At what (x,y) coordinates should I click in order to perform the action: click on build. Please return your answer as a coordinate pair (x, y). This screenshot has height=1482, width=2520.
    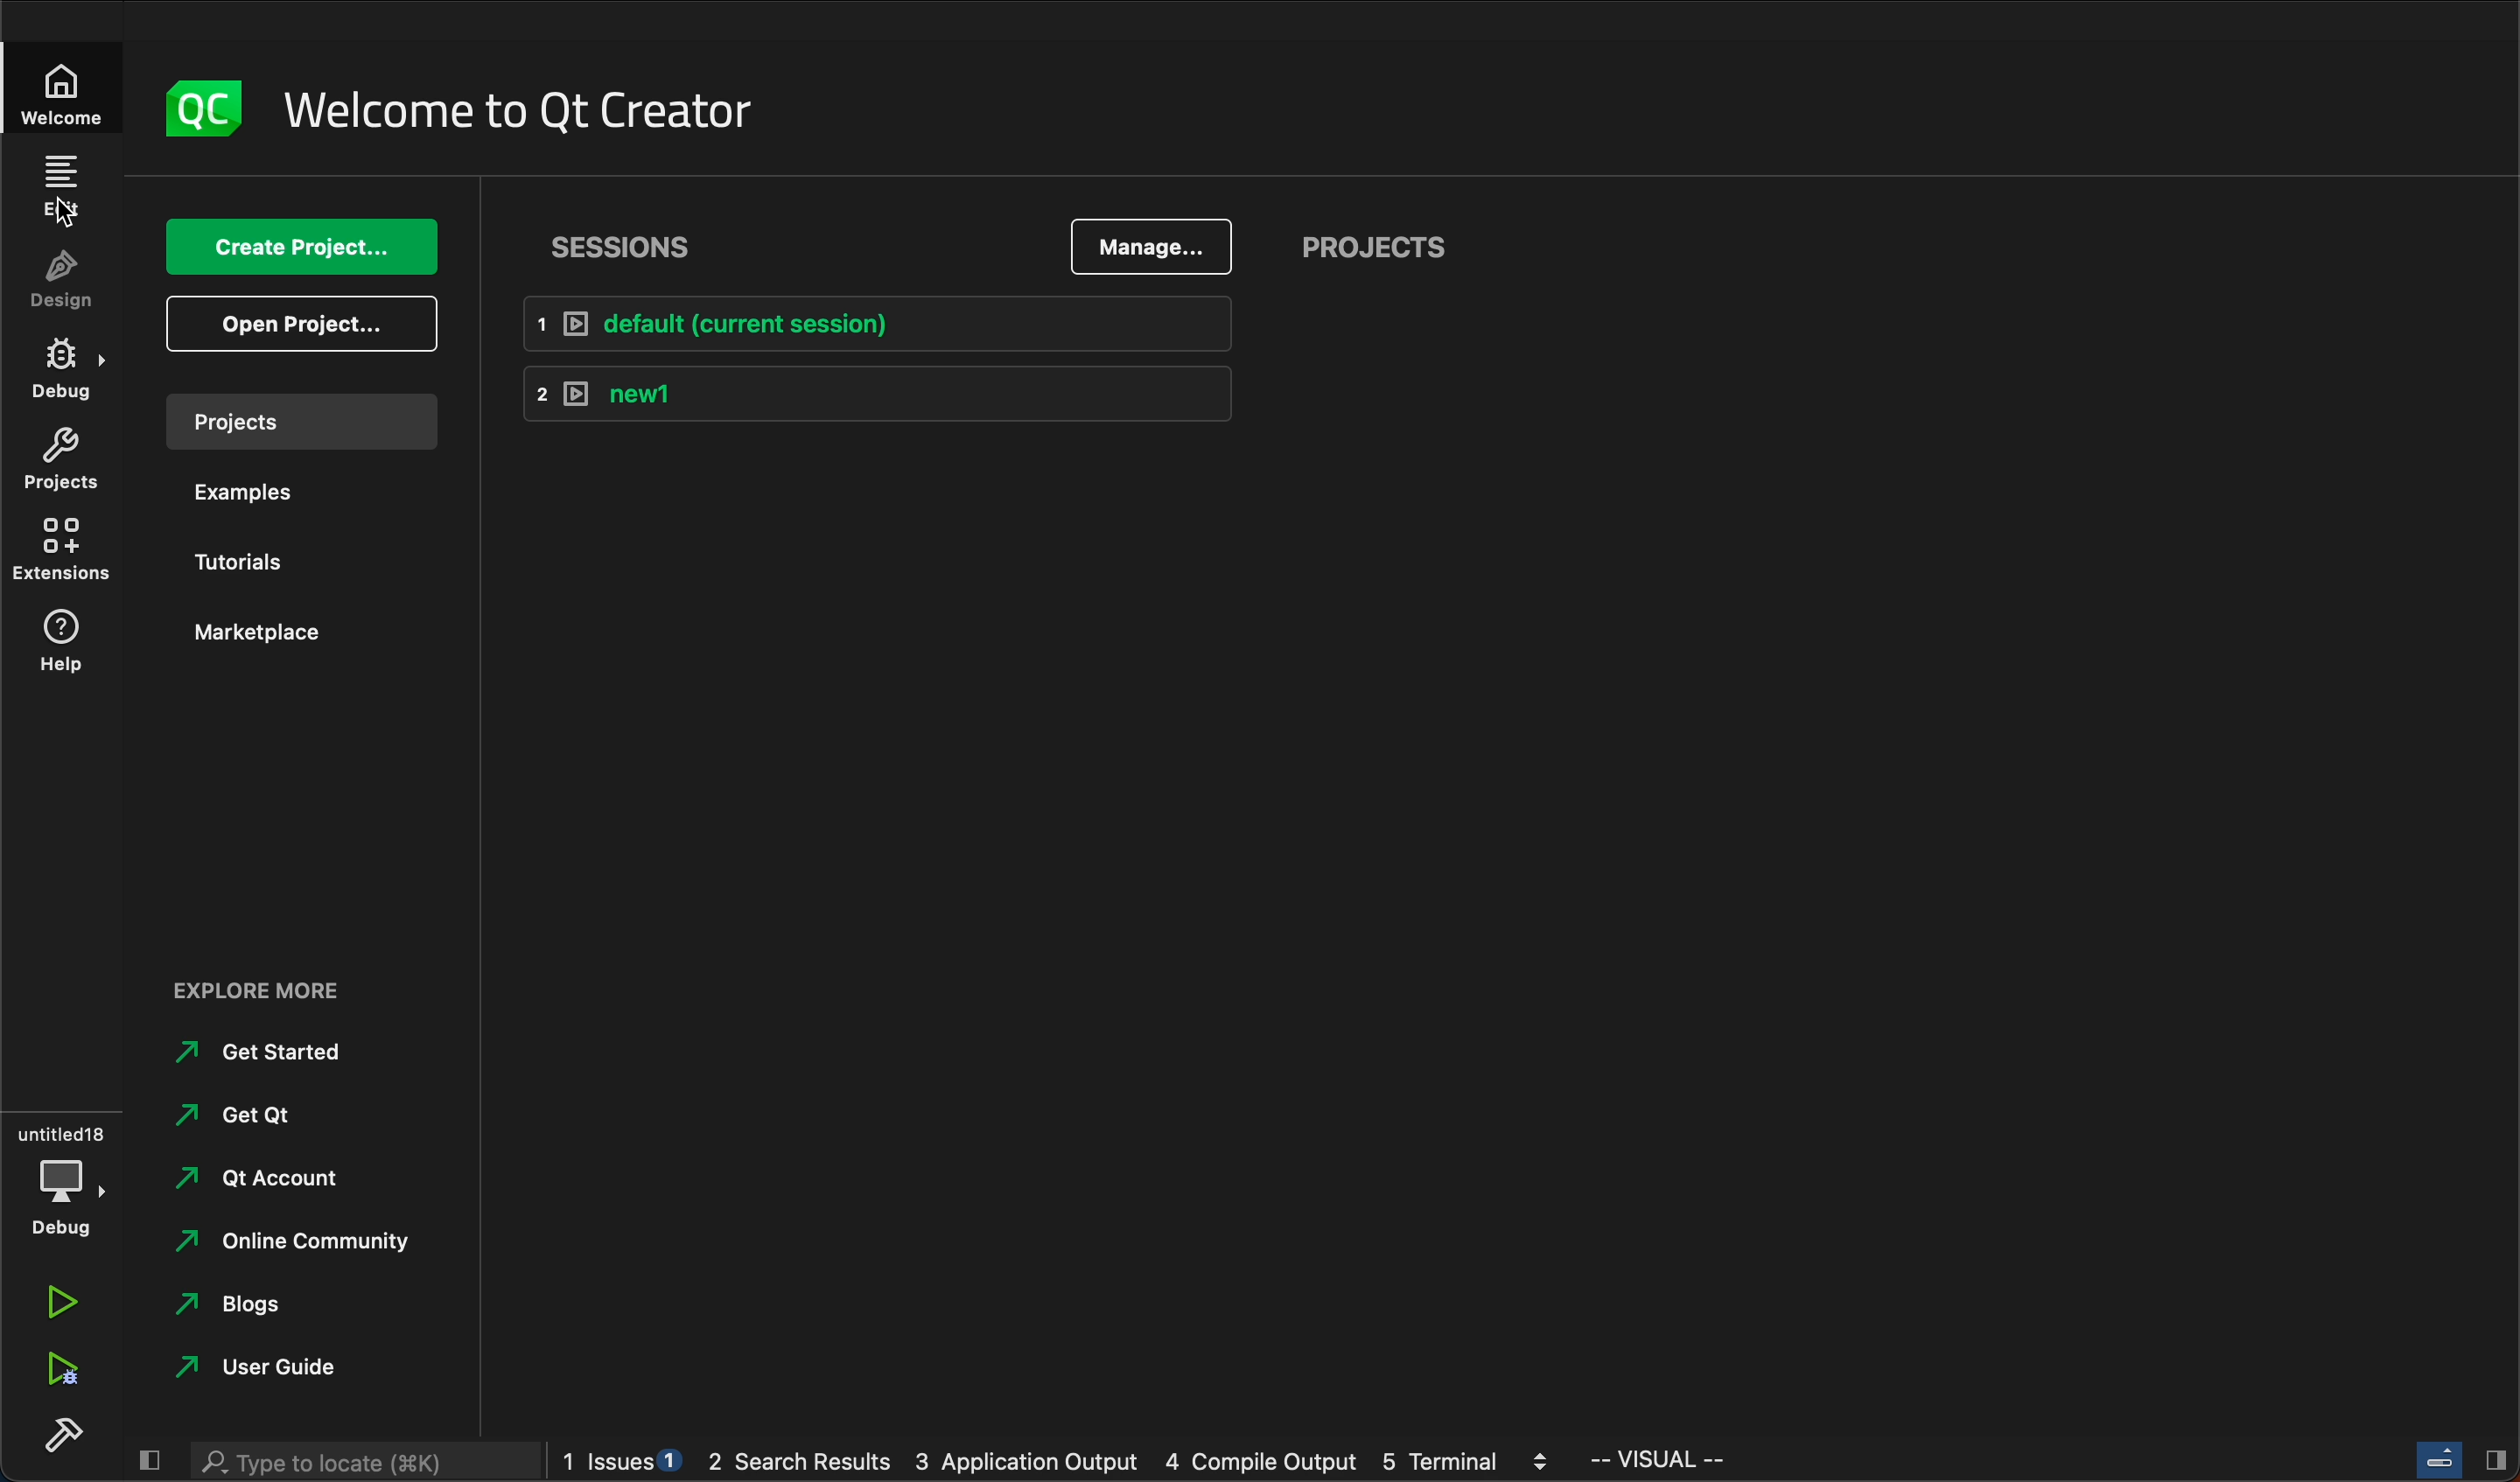
    Looking at the image, I should click on (64, 1433).